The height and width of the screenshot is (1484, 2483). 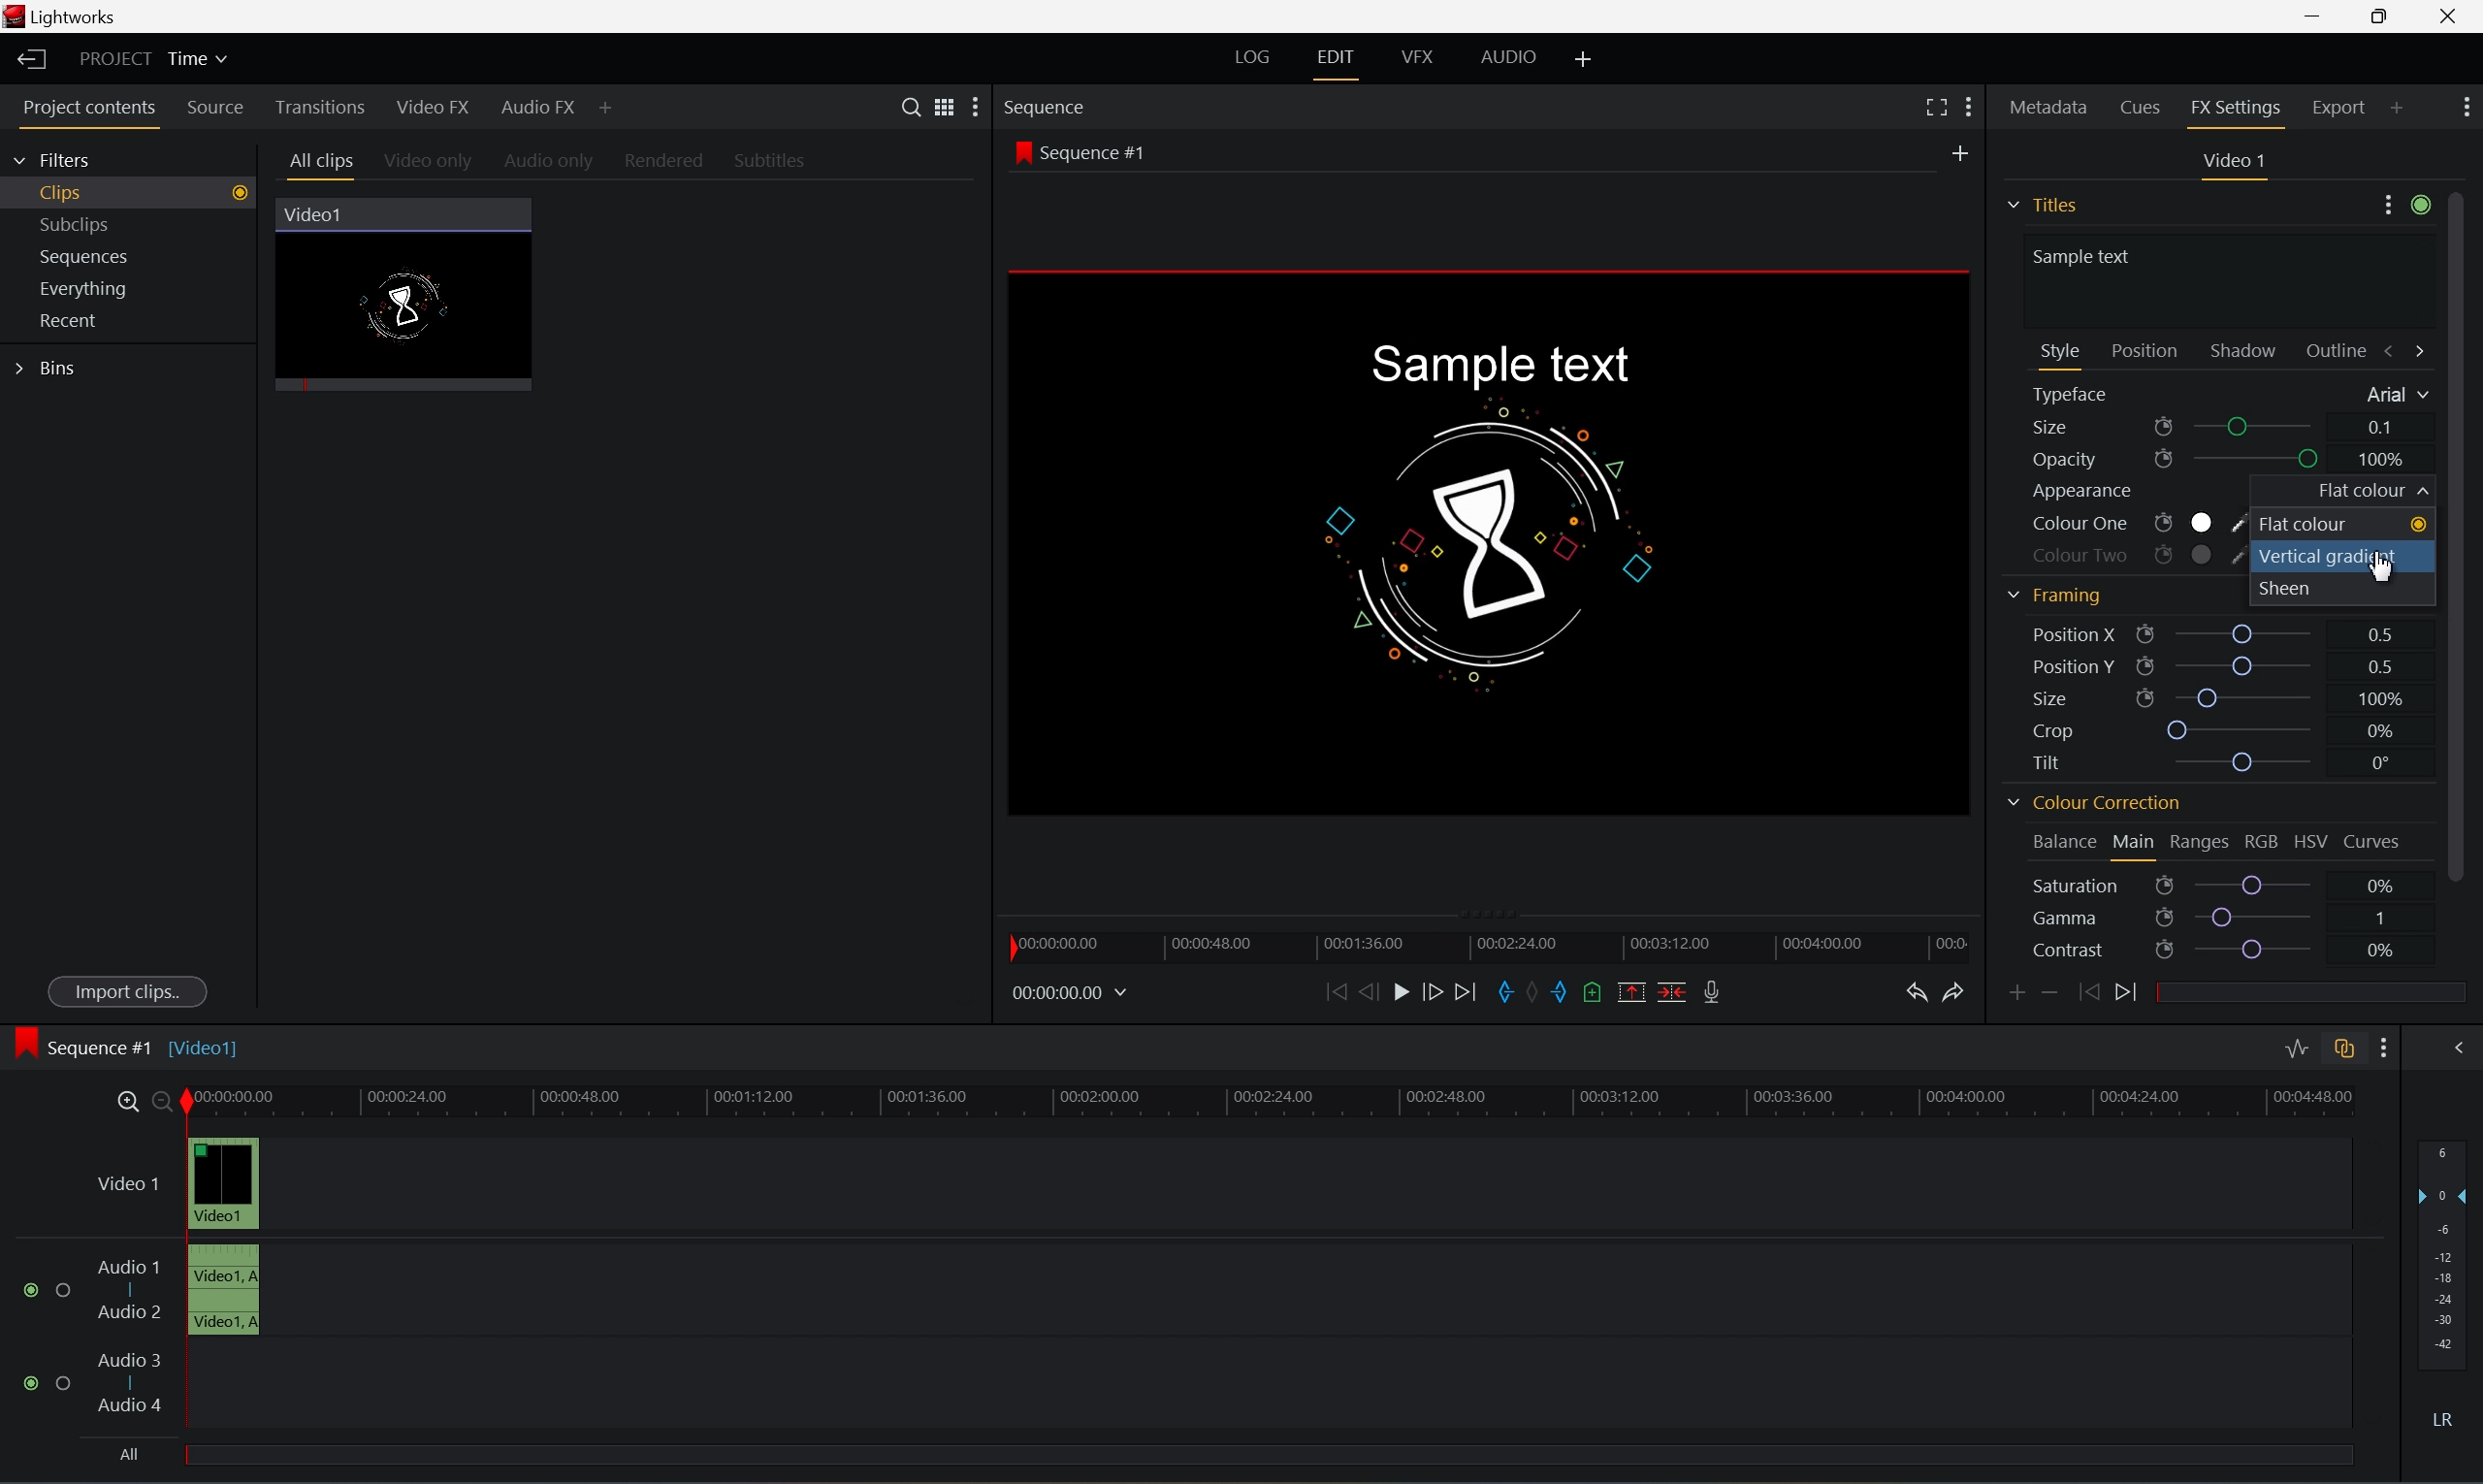 What do you see at coordinates (2375, 16) in the screenshot?
I see `restore down` at bounding box center [2375, 16].